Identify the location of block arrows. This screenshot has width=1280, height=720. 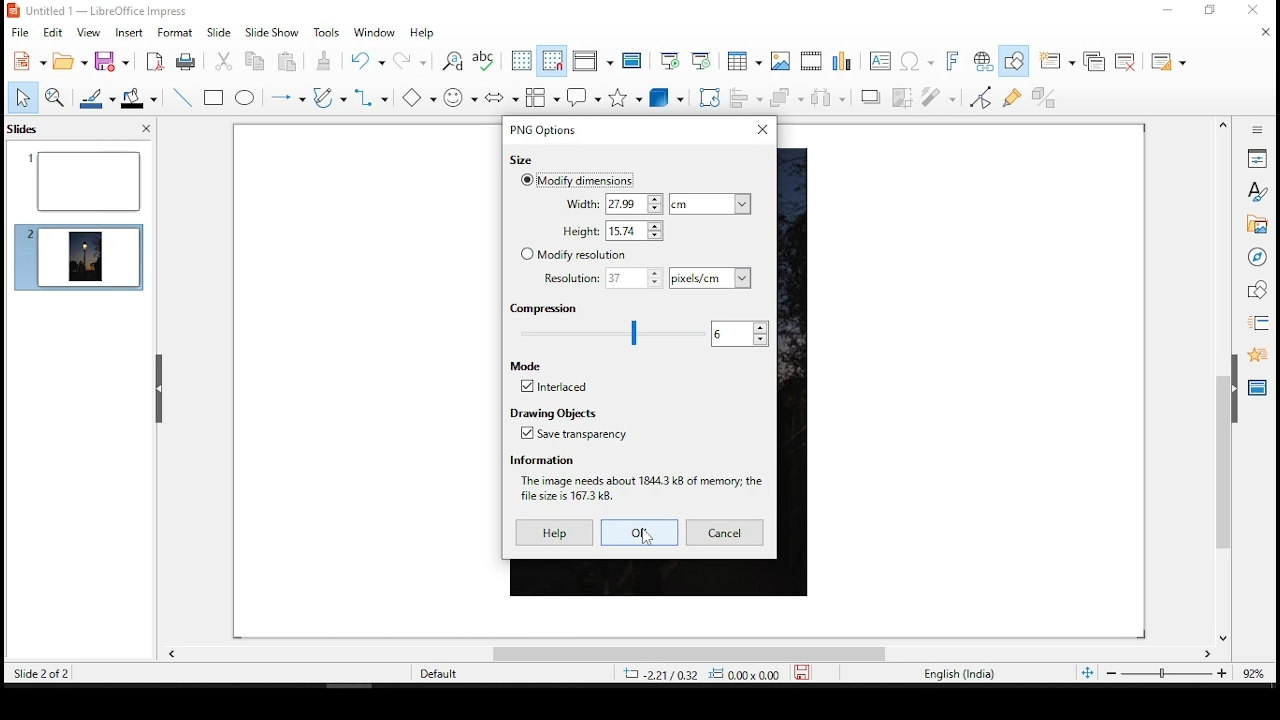
(501, 98).